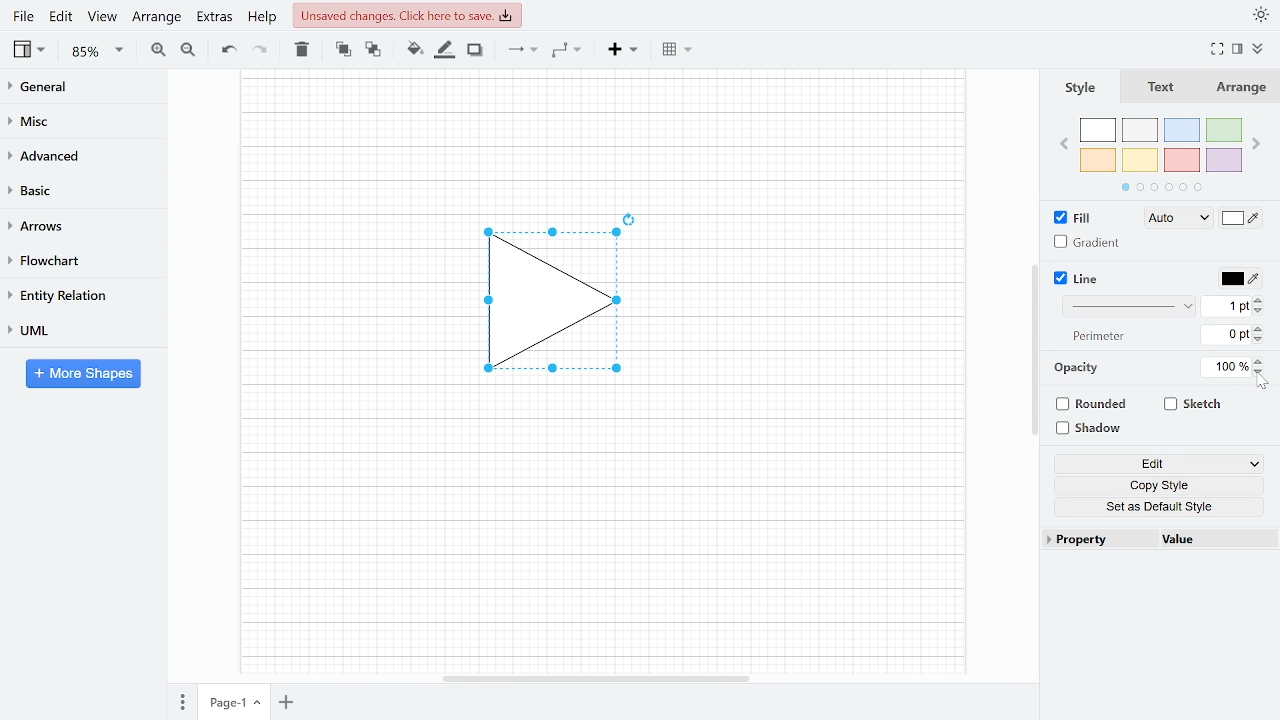 This screenshot has height=720, width=1280. Describe the element at coordinates (31, 49) in the screenshot. I see `View` at that location.